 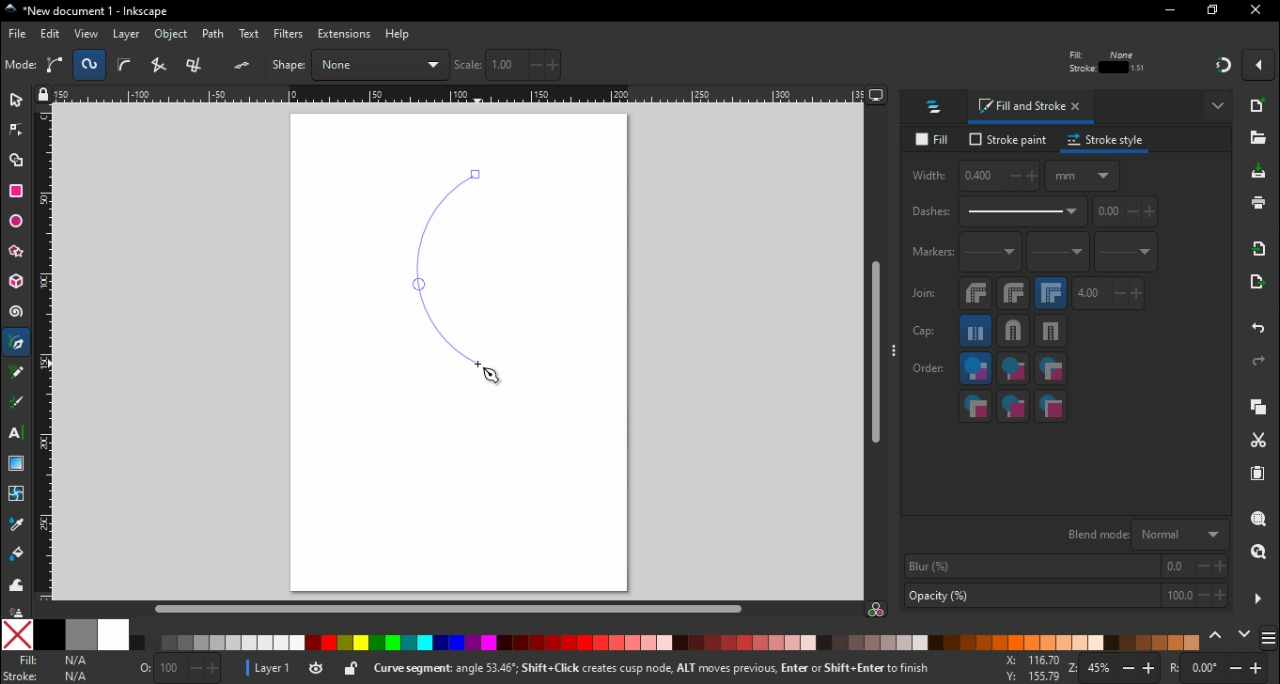 What do you see at coordinates (1108, 143) in the screenshot?
I see `stroke style` at bounding box center [1108, 143].